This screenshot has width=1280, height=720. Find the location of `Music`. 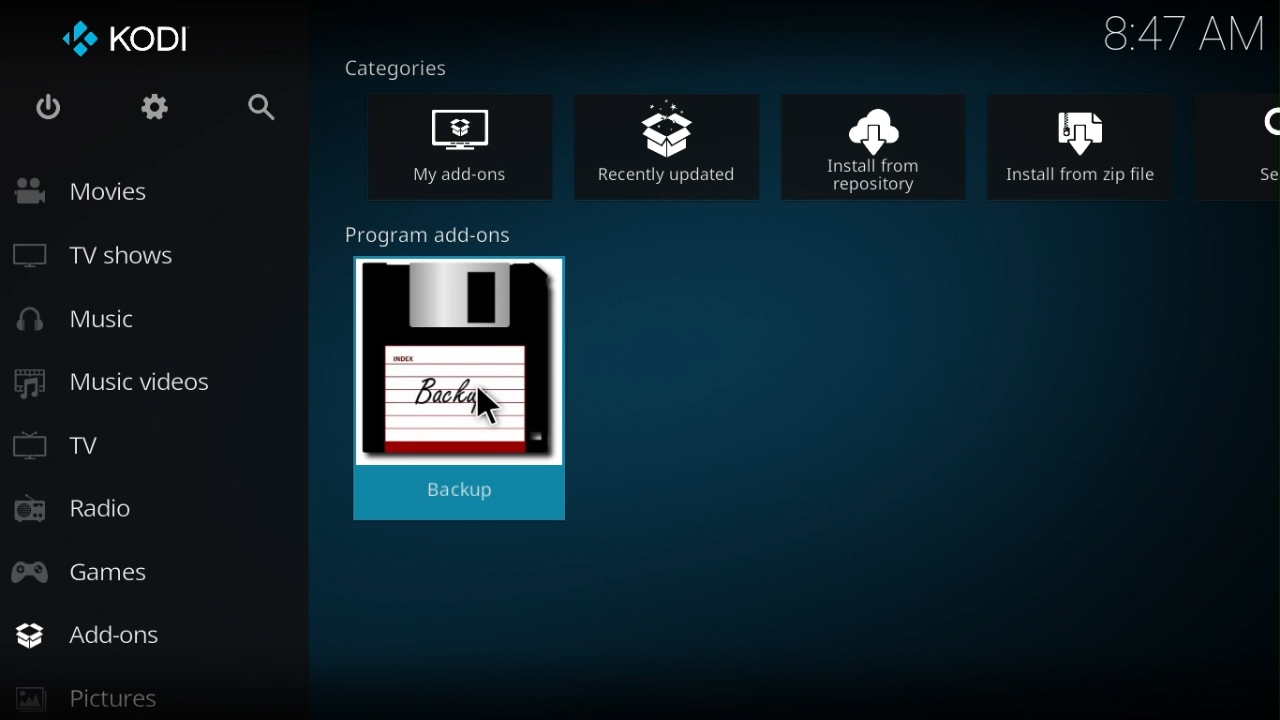

Music is located at coordinates (92, 323).